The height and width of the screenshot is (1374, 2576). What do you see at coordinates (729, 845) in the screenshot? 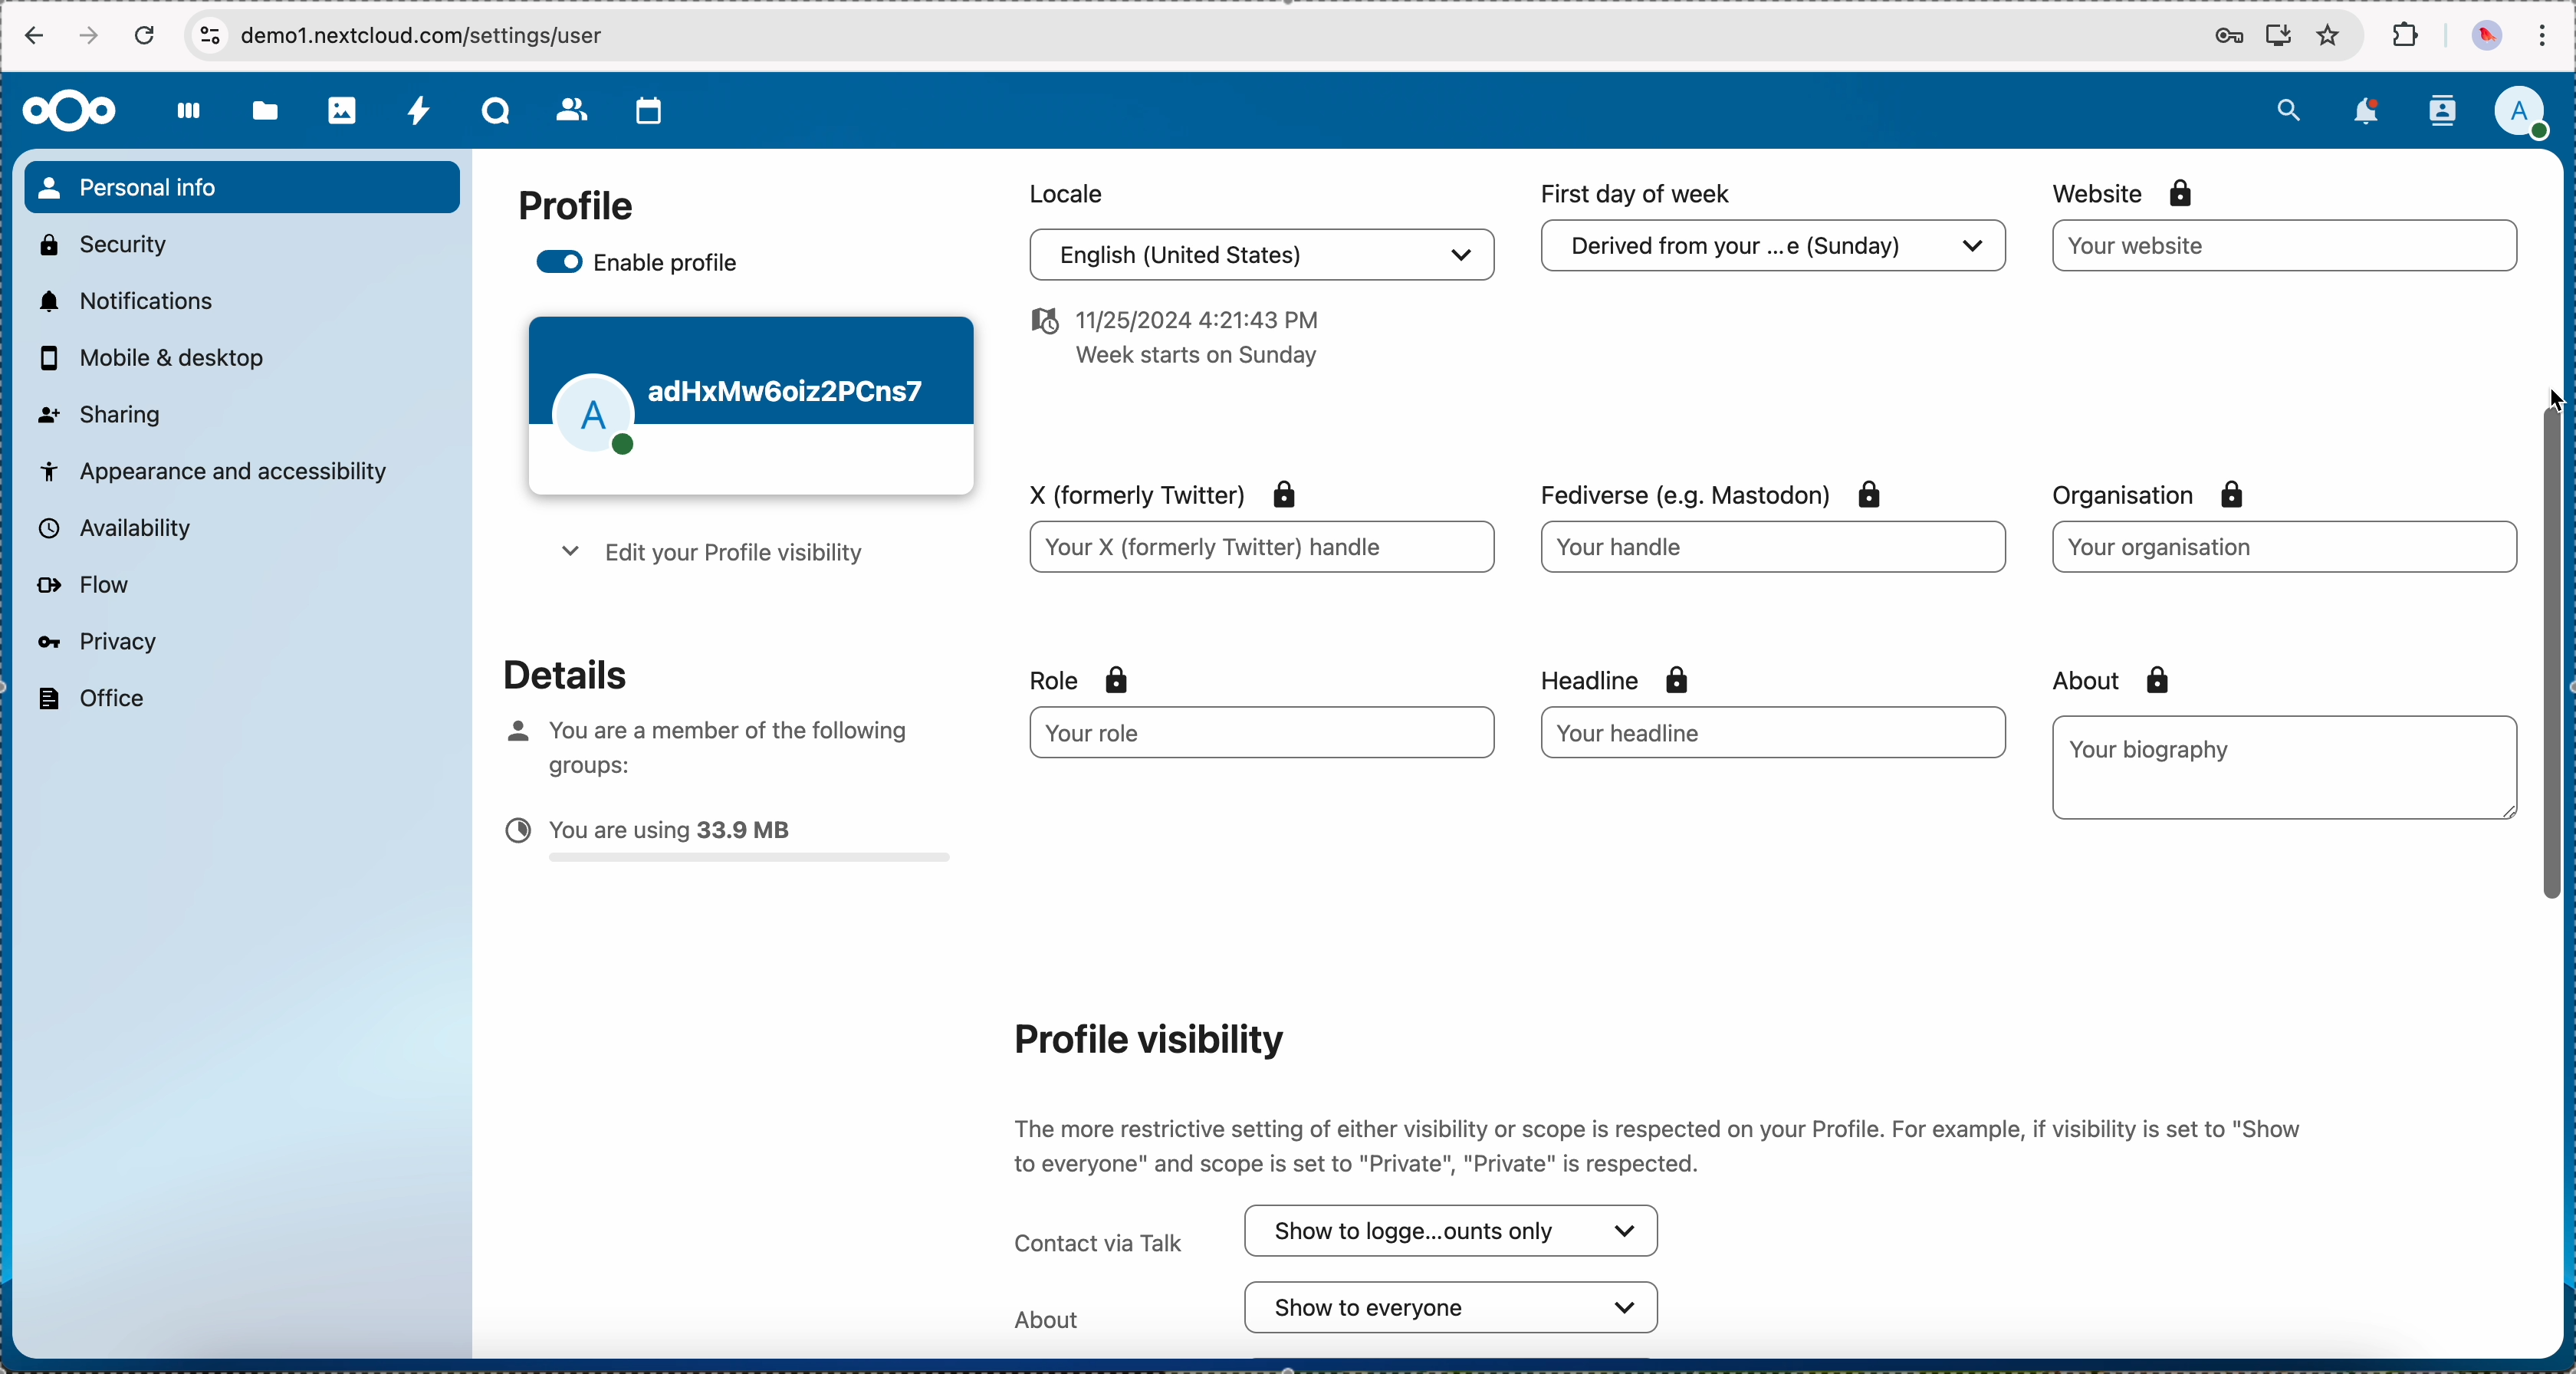
I see `capacity` at bounding box center [729, 845].